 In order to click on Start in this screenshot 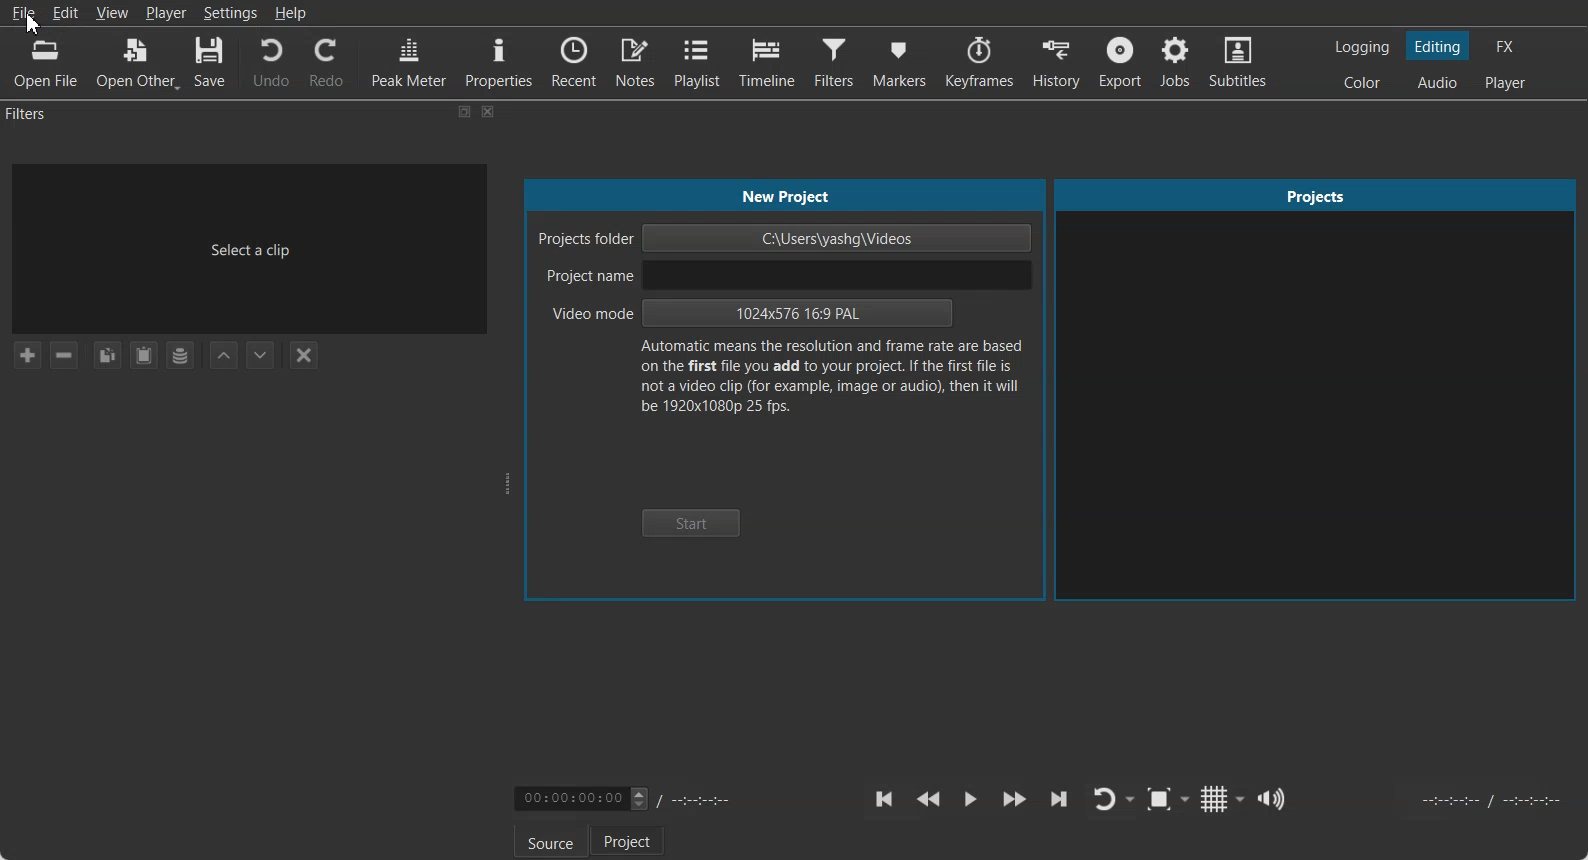, I will do `click(691, 524)`.